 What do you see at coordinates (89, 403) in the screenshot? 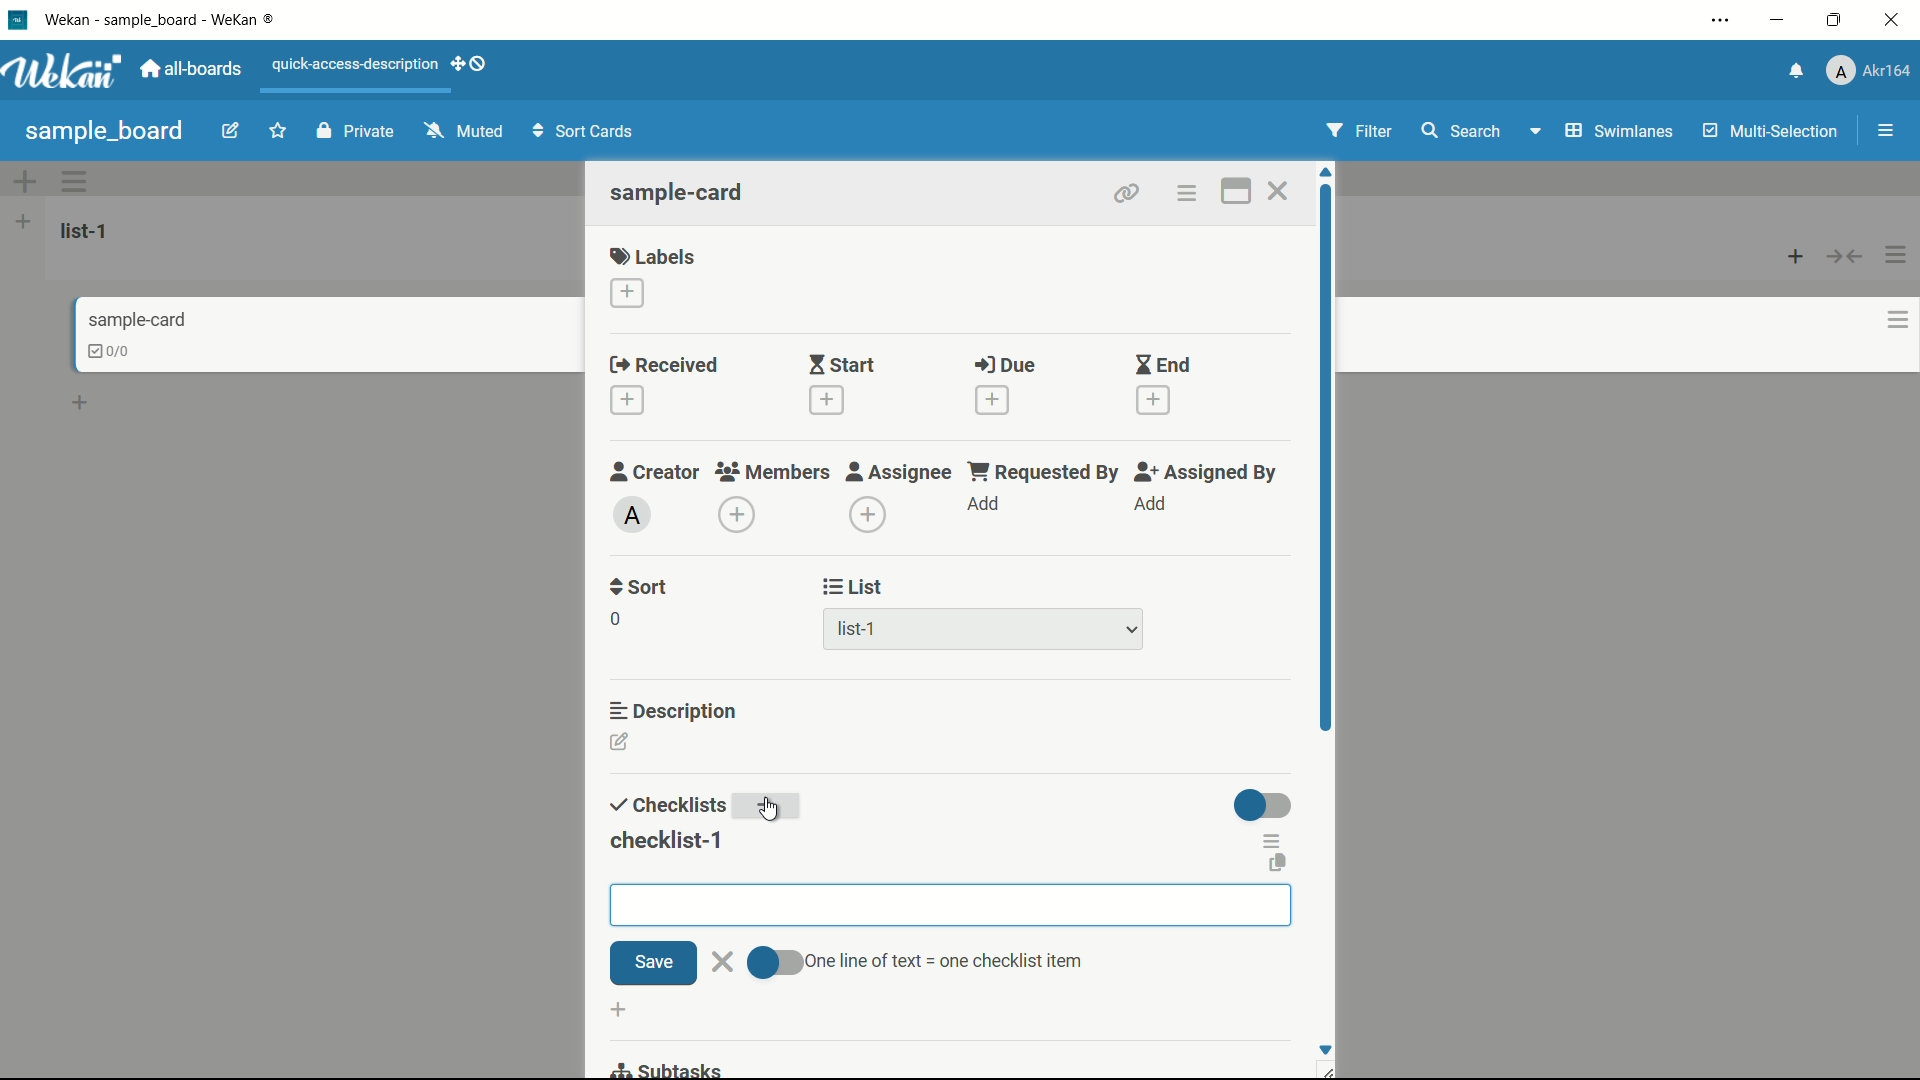
I see `add card bottom` at bounding box center [89, 403].